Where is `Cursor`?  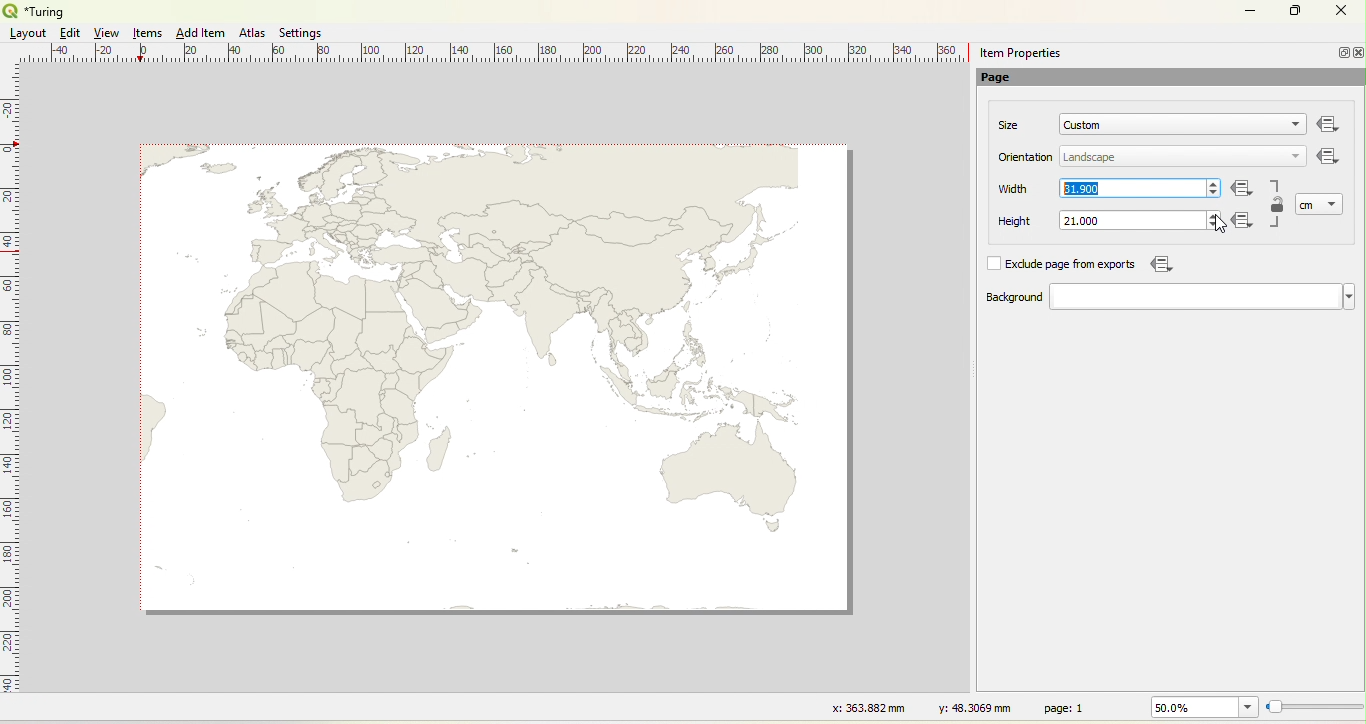
Cursor is located at coordinates (1218, 224).